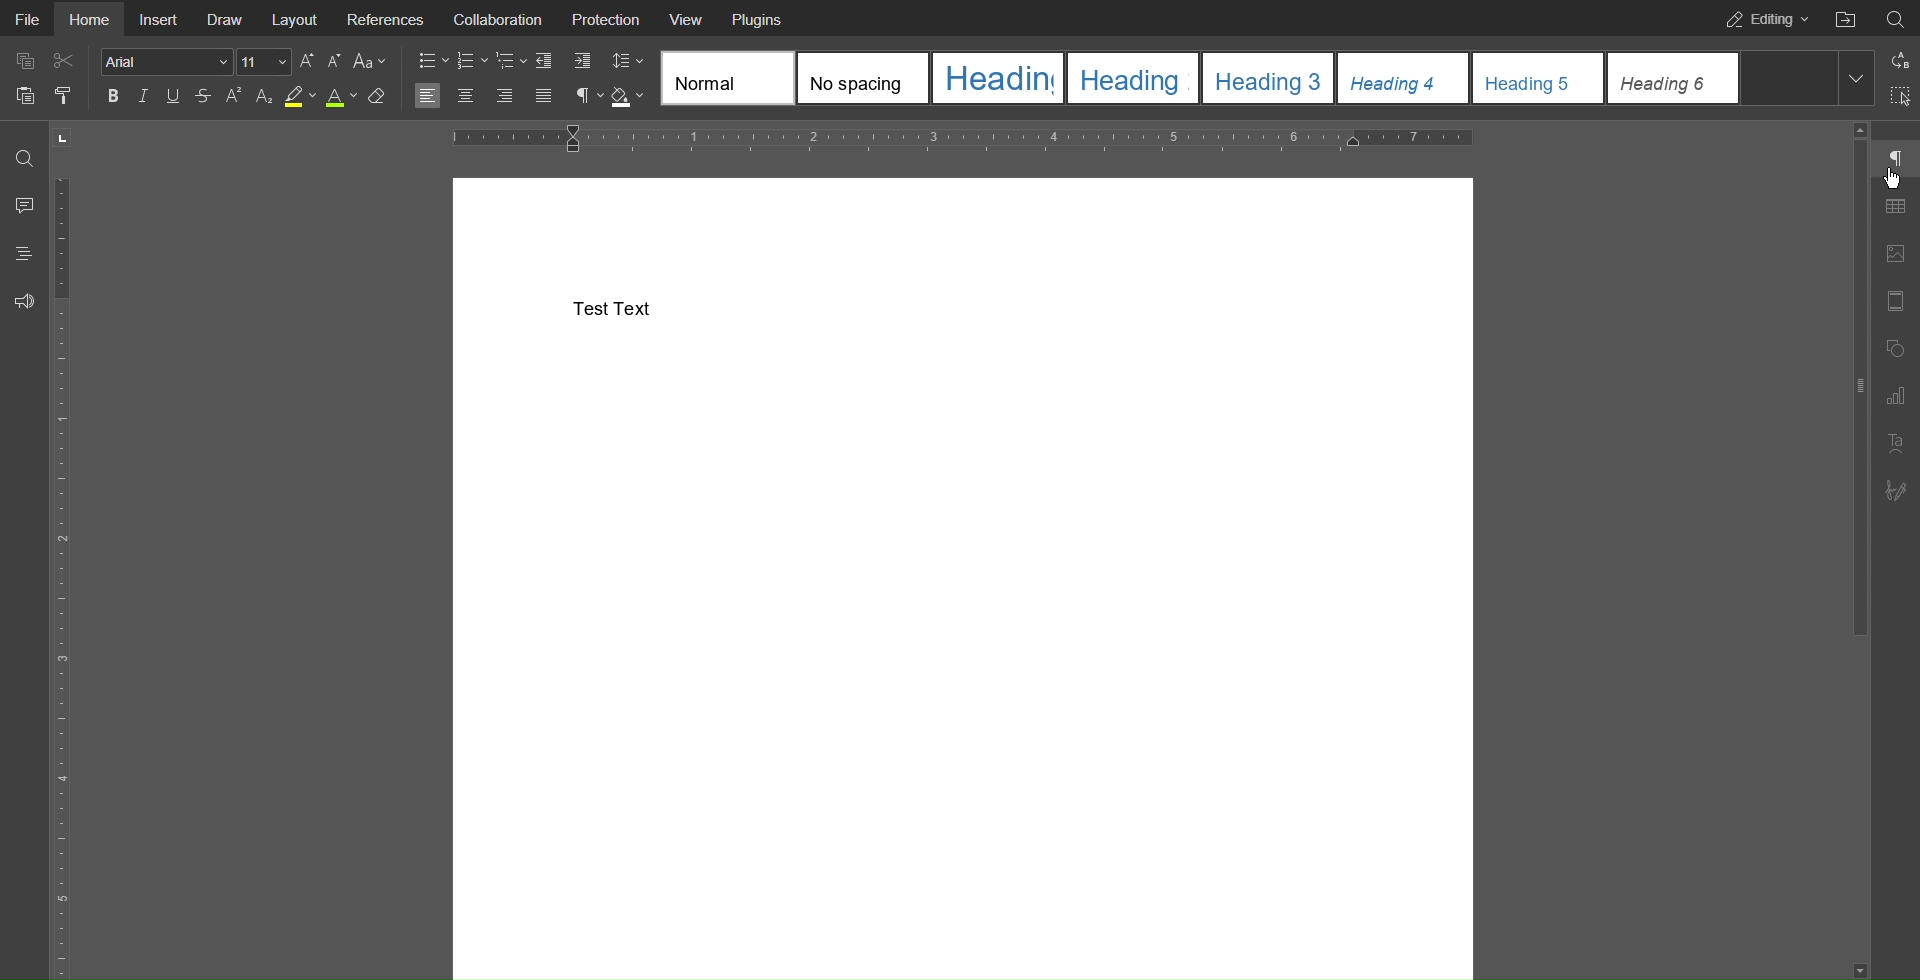 Image resolution: width=1920 pixels, height=980 pixels. I want to click on Collaboration, so click(493, 18).